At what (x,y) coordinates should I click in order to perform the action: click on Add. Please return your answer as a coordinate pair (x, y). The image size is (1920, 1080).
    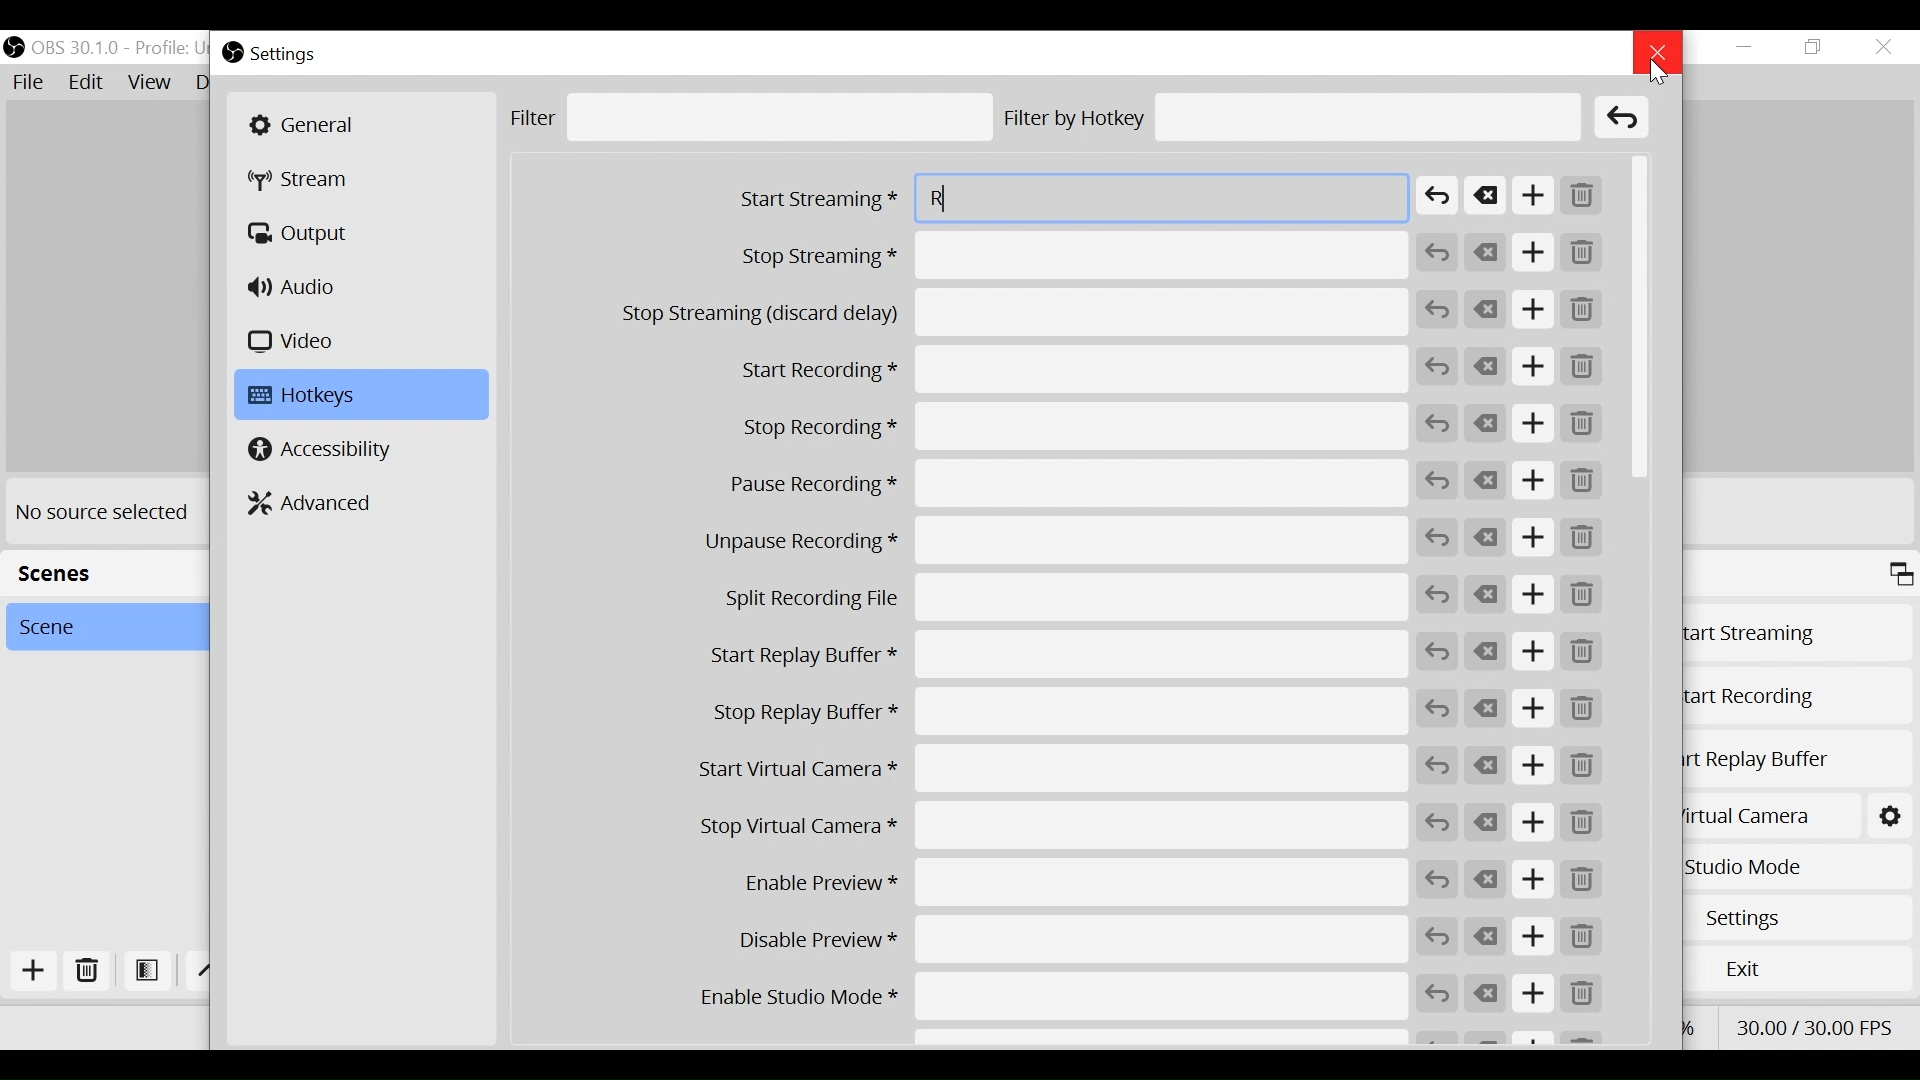
    Looking at the image, I should click on (1537, 938).